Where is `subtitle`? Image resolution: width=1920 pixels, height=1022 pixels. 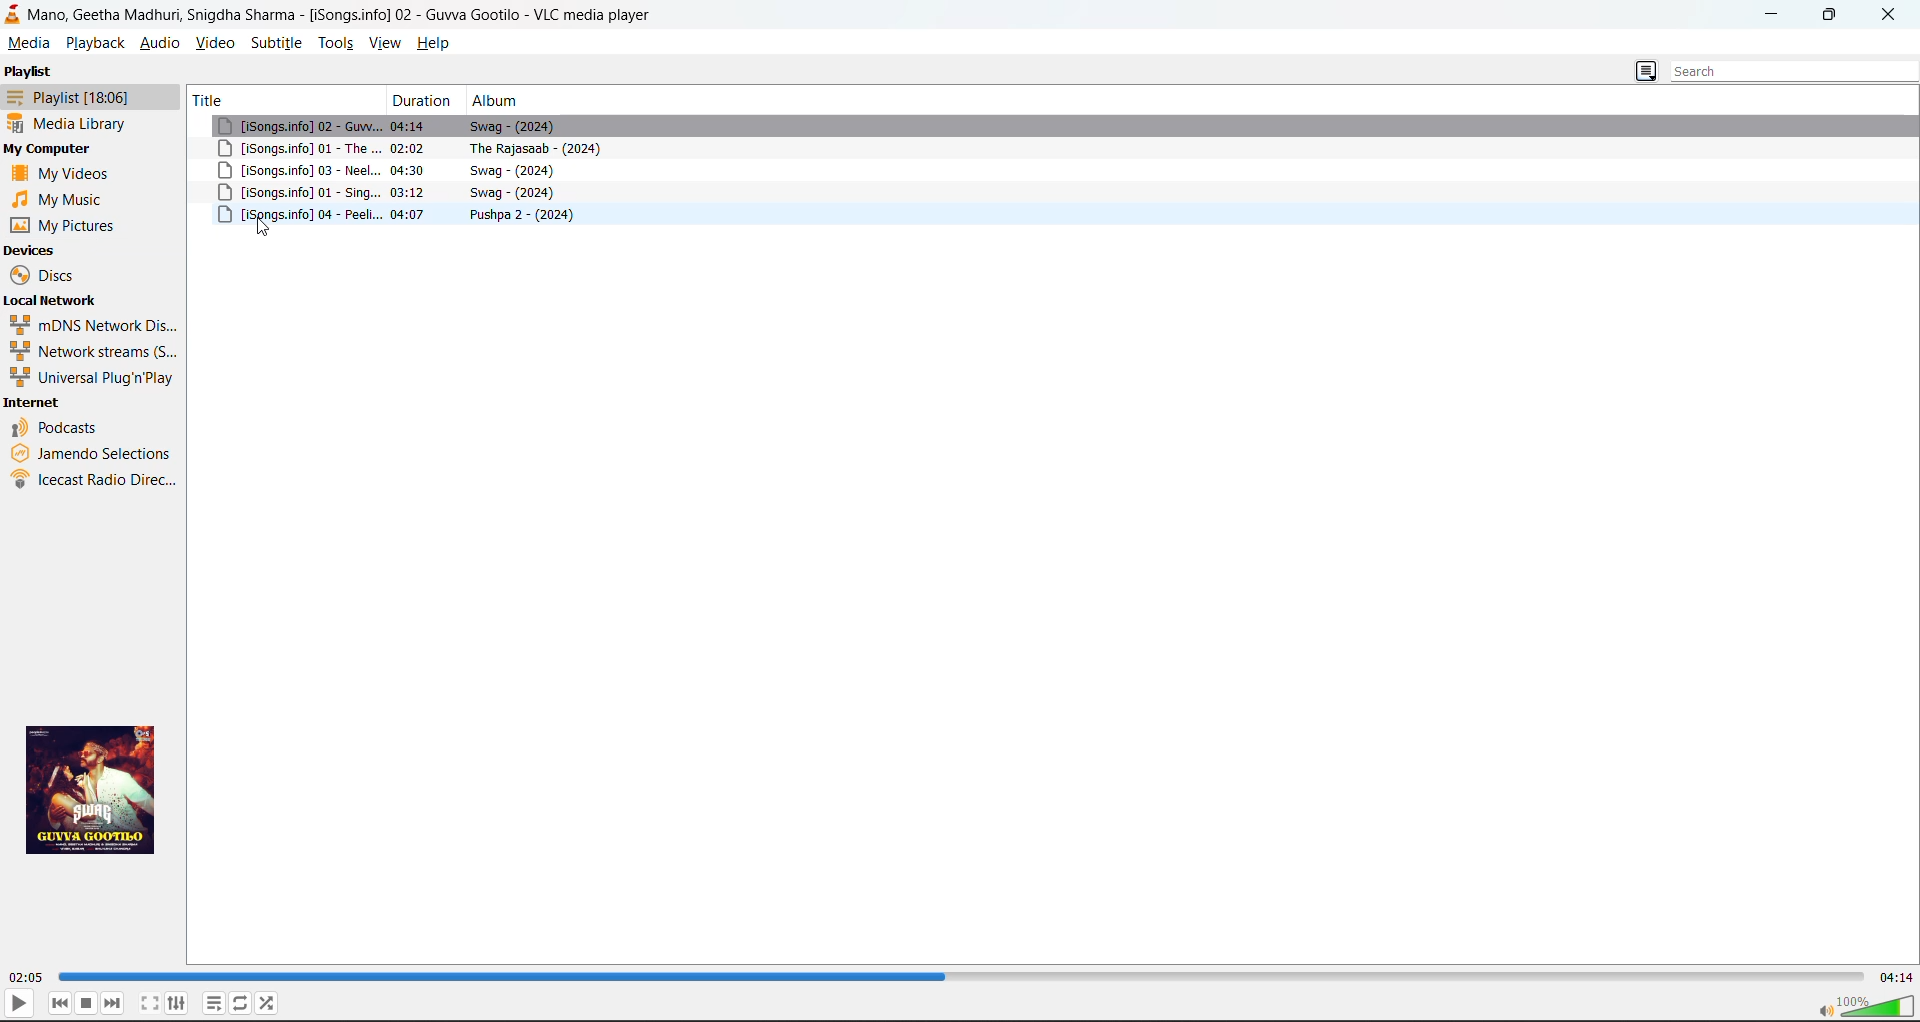
subtitle is located at coordinates (274, 42).